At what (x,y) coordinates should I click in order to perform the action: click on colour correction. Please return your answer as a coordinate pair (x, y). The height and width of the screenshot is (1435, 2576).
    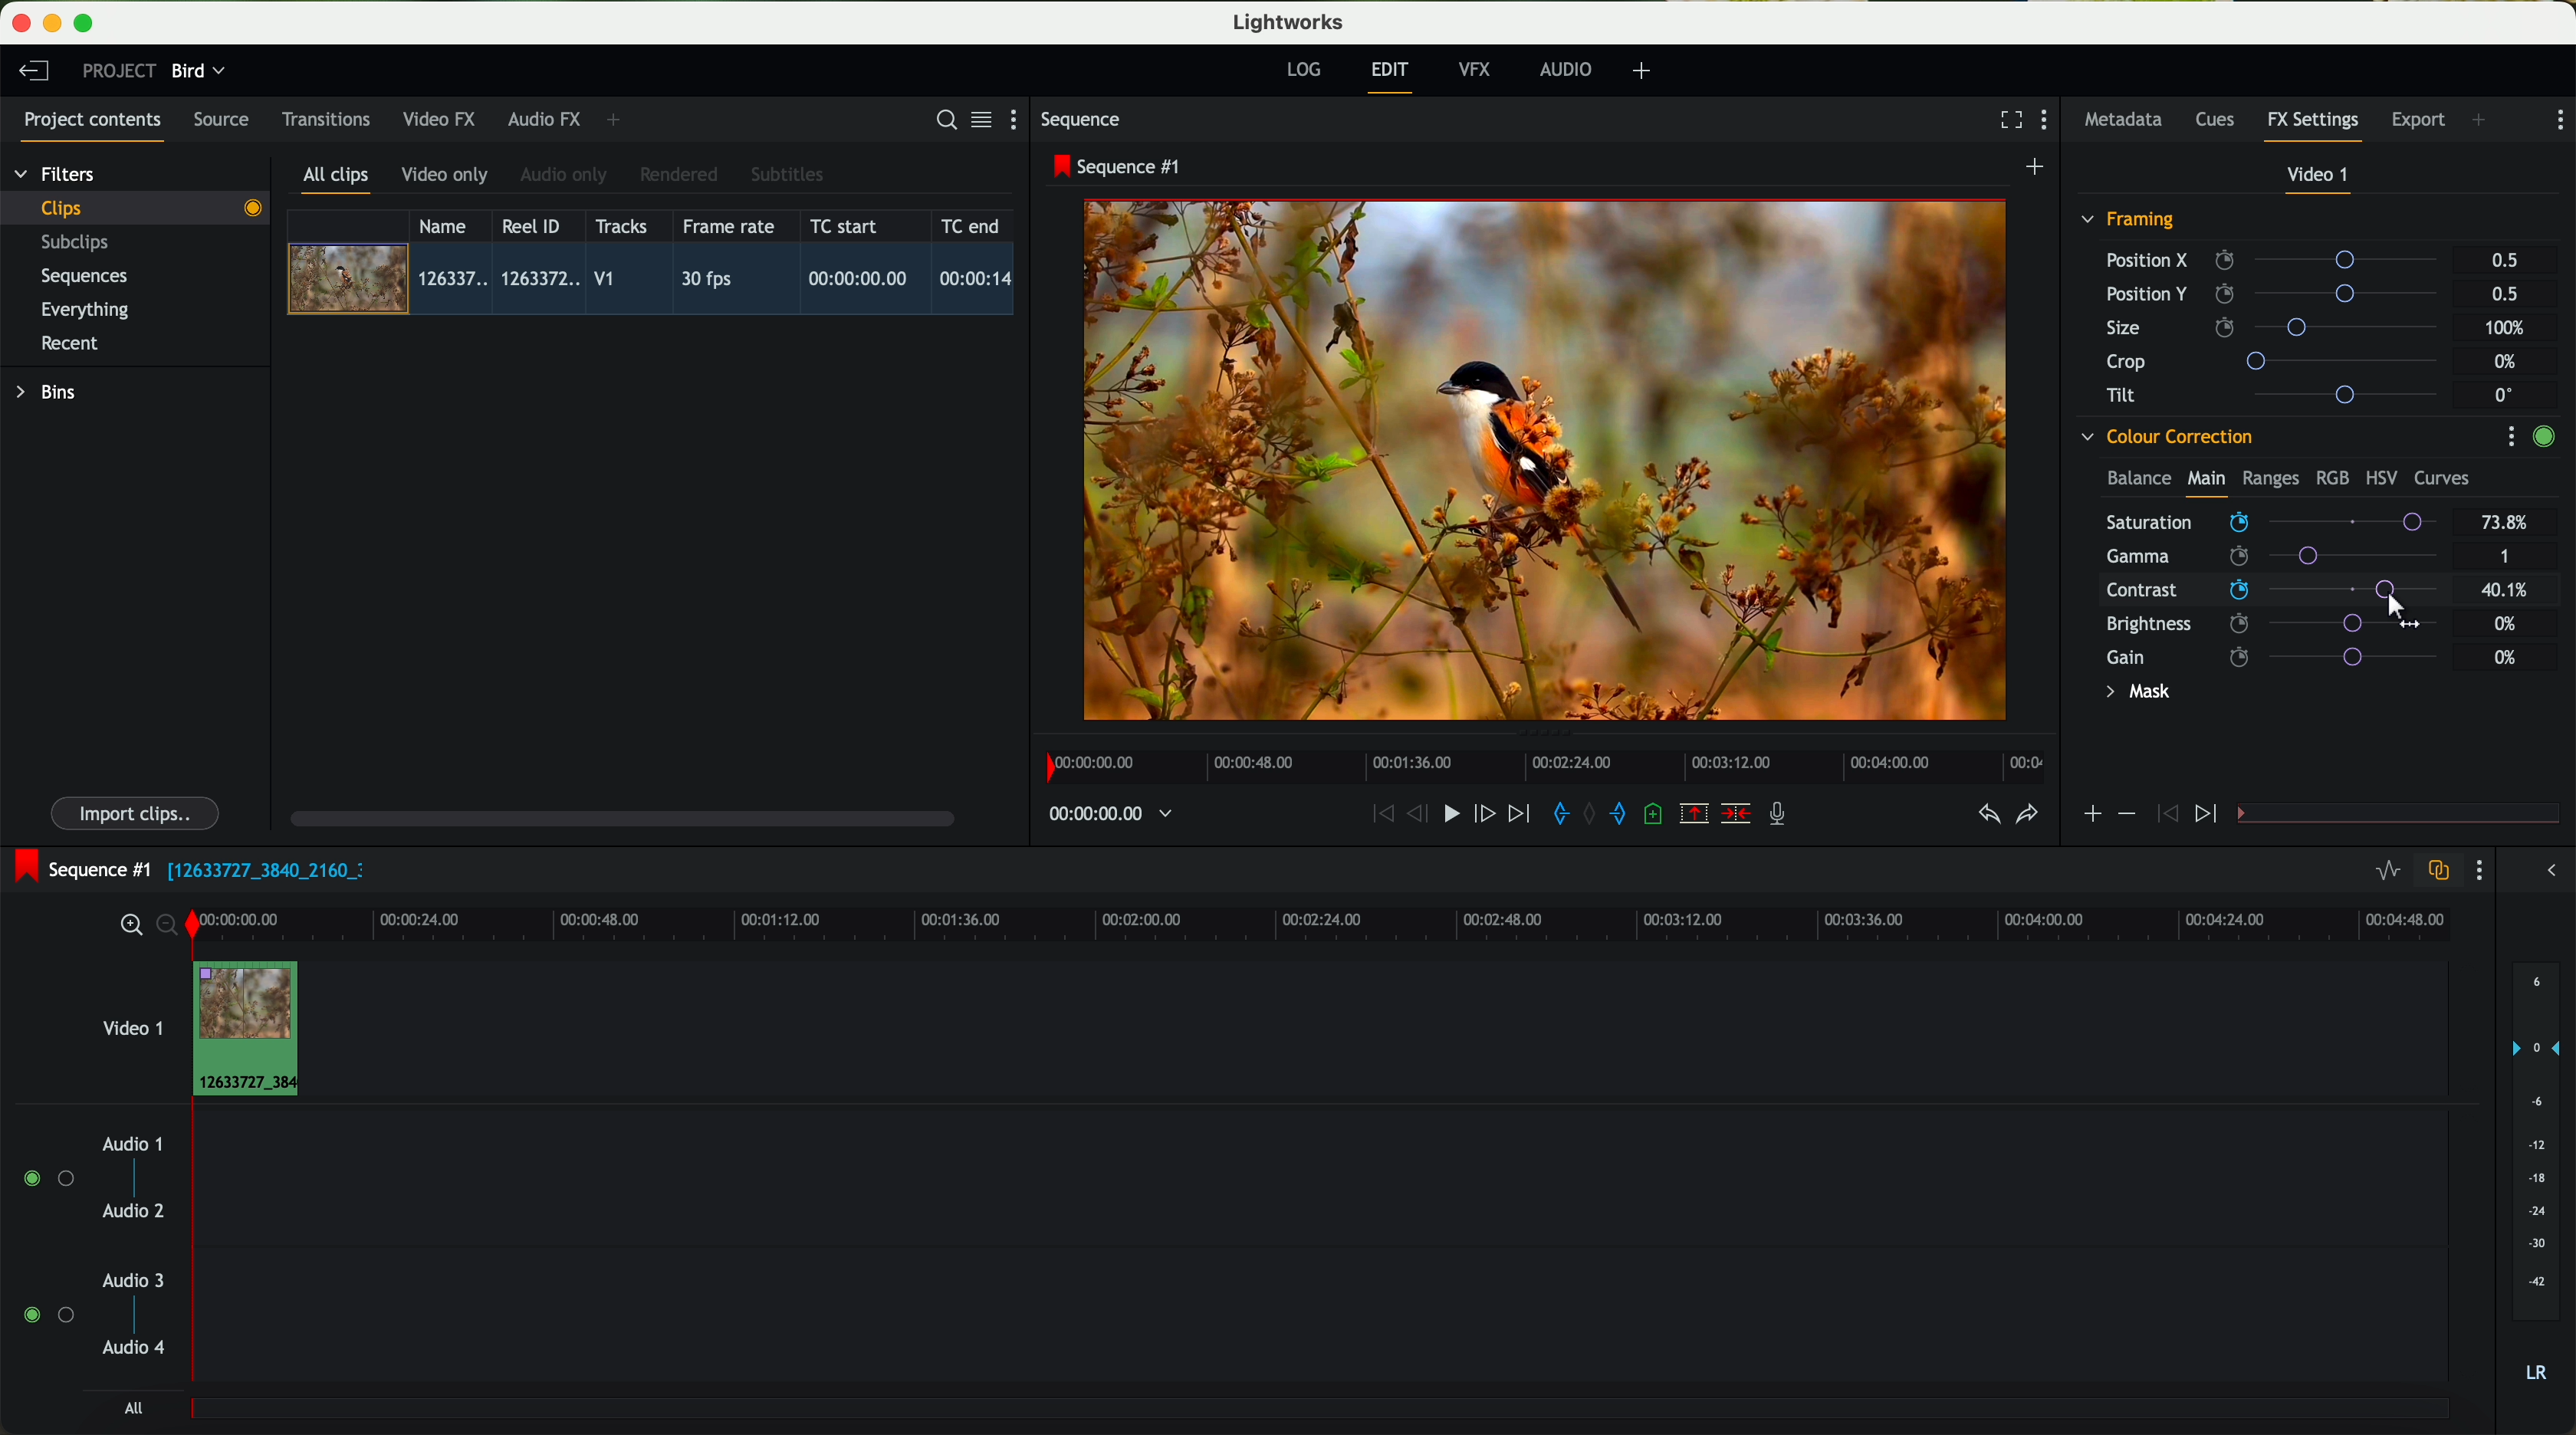
    Looking at the image, I should click on (2165, 437).